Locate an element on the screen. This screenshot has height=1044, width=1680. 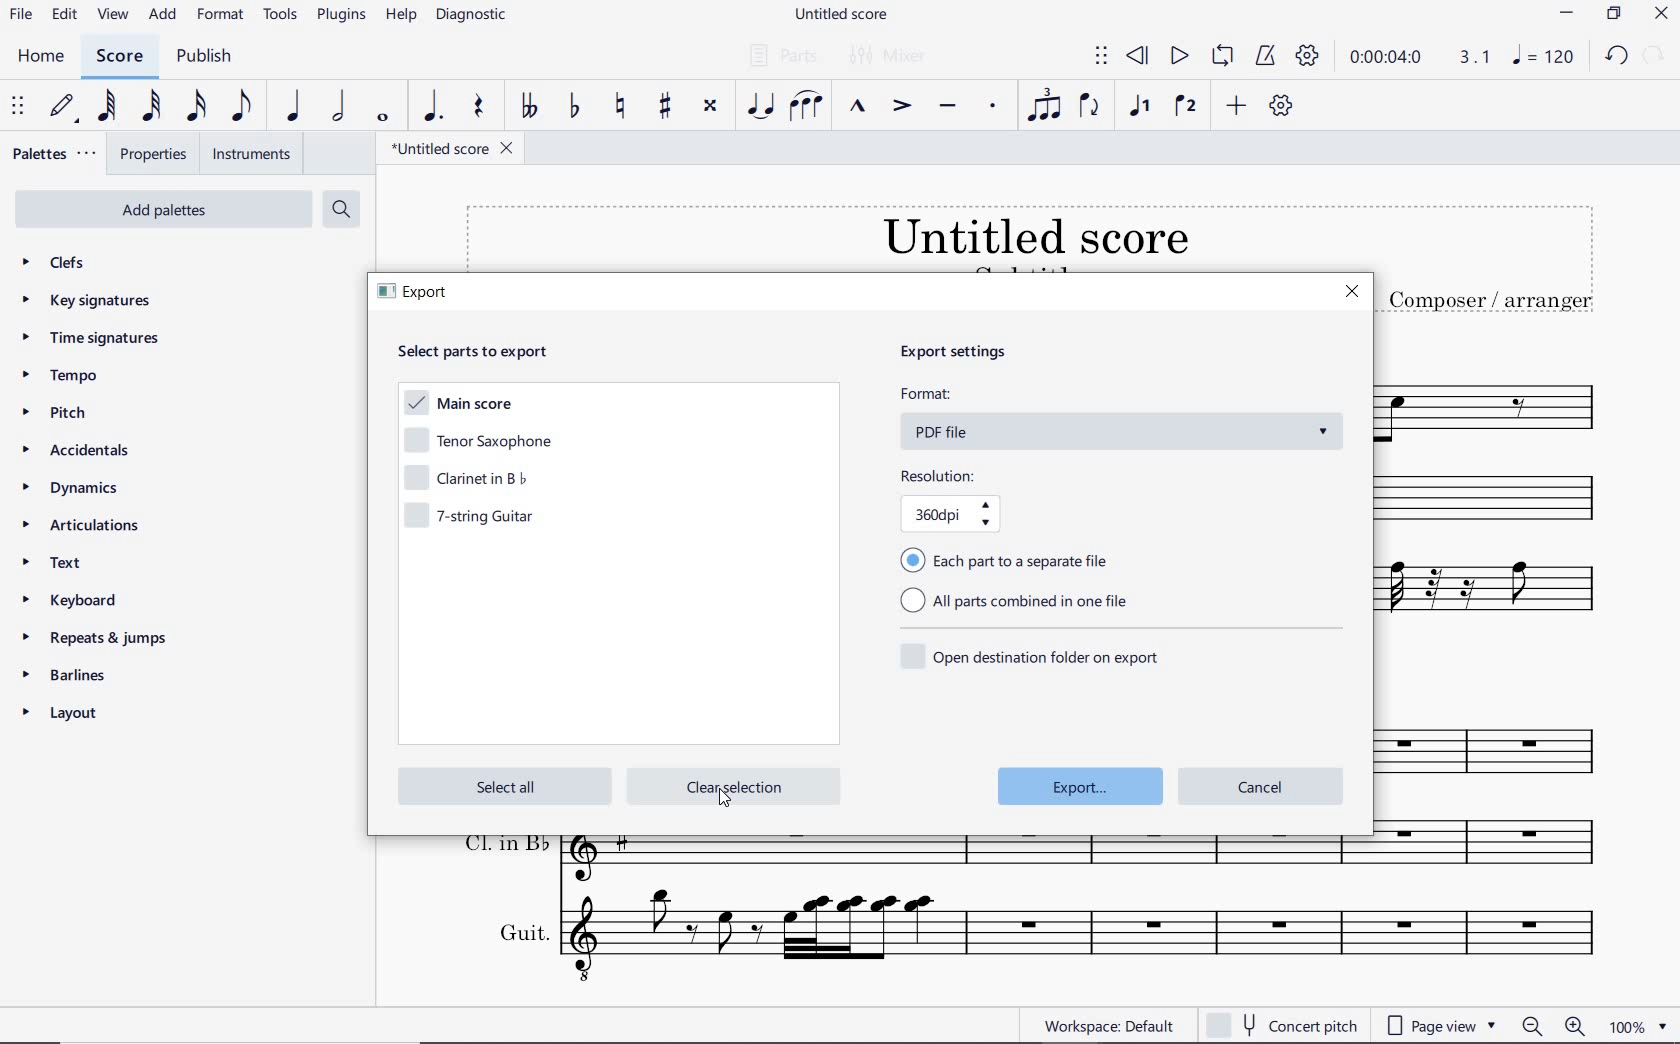
PLAY is located at coordinates (1177, 55).